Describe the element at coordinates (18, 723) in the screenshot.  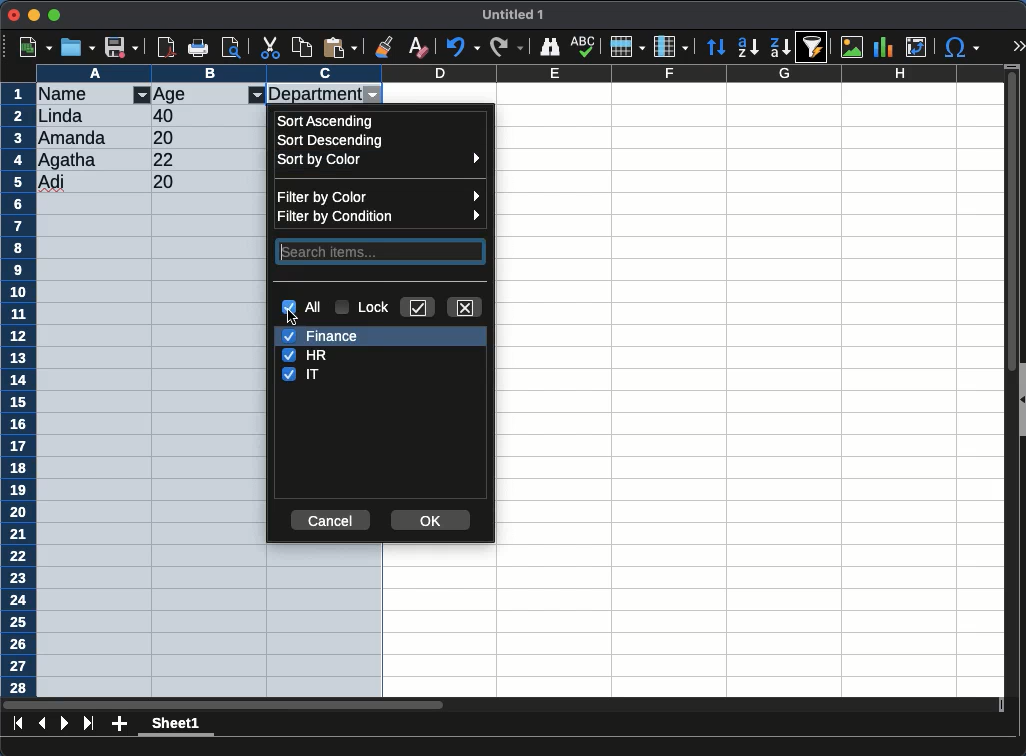
I see `first sheet` at that location.